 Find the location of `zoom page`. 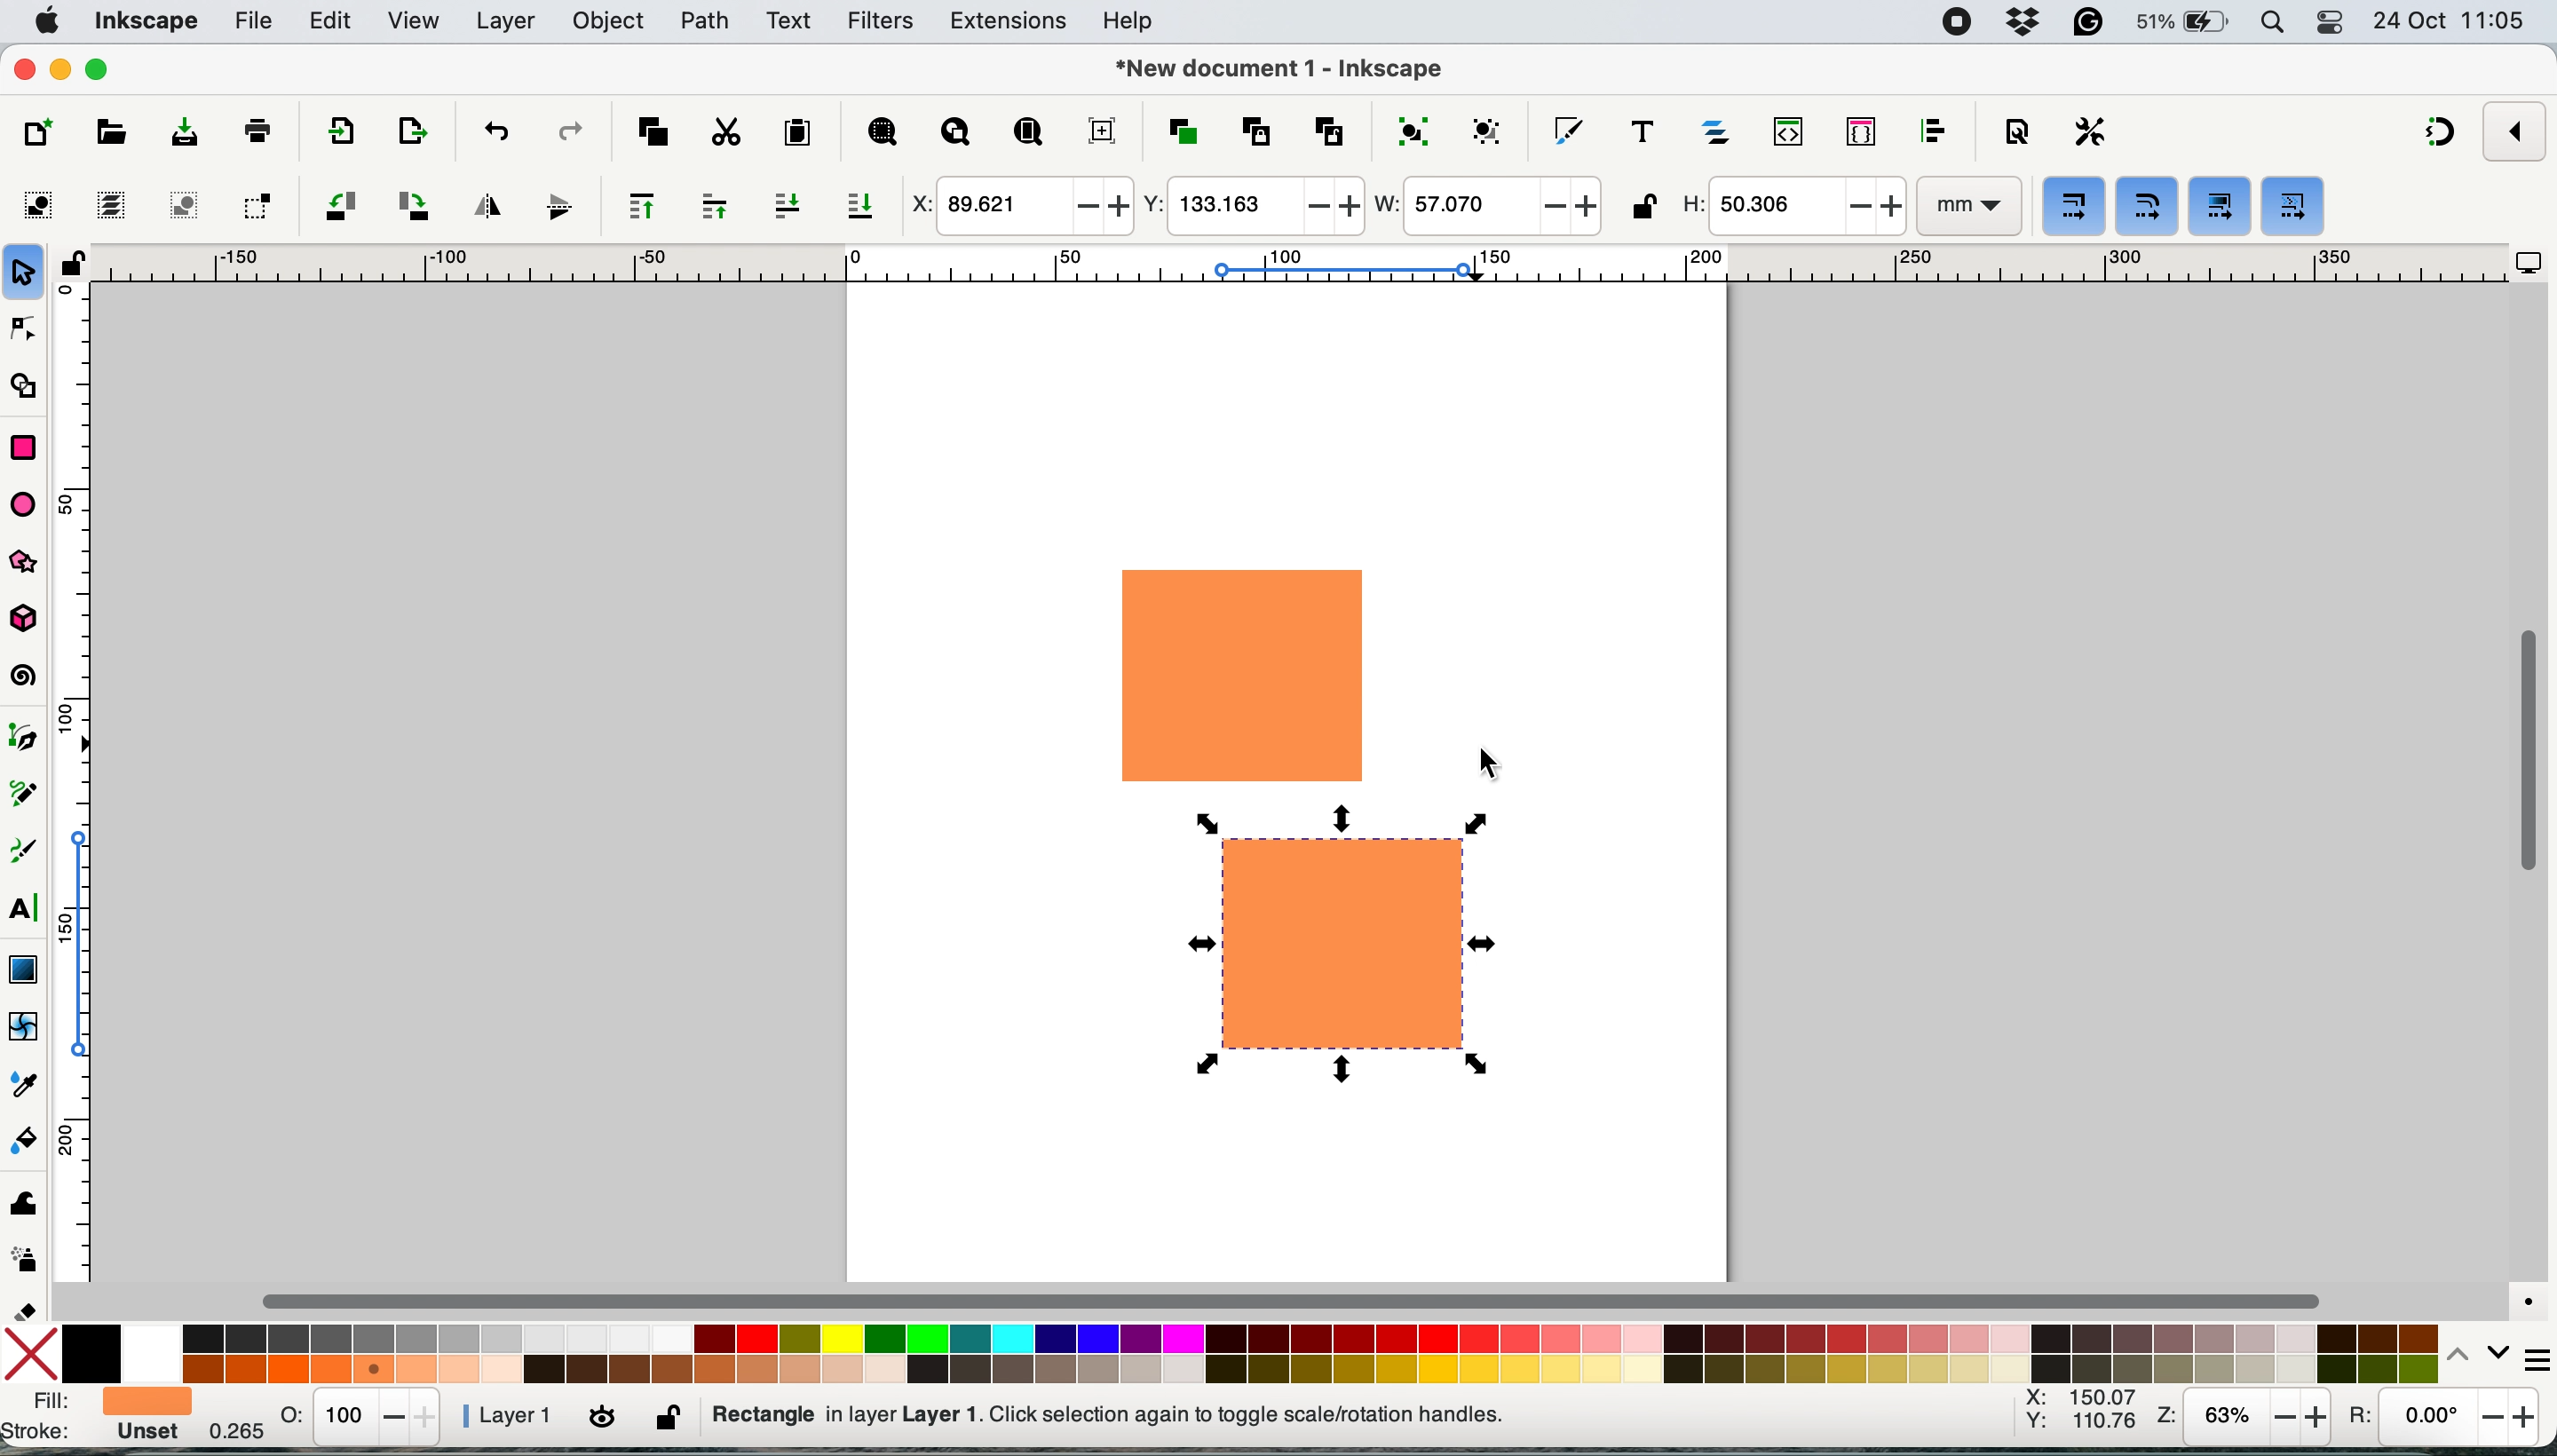

zoom page is located at coordinates (1028, 133).